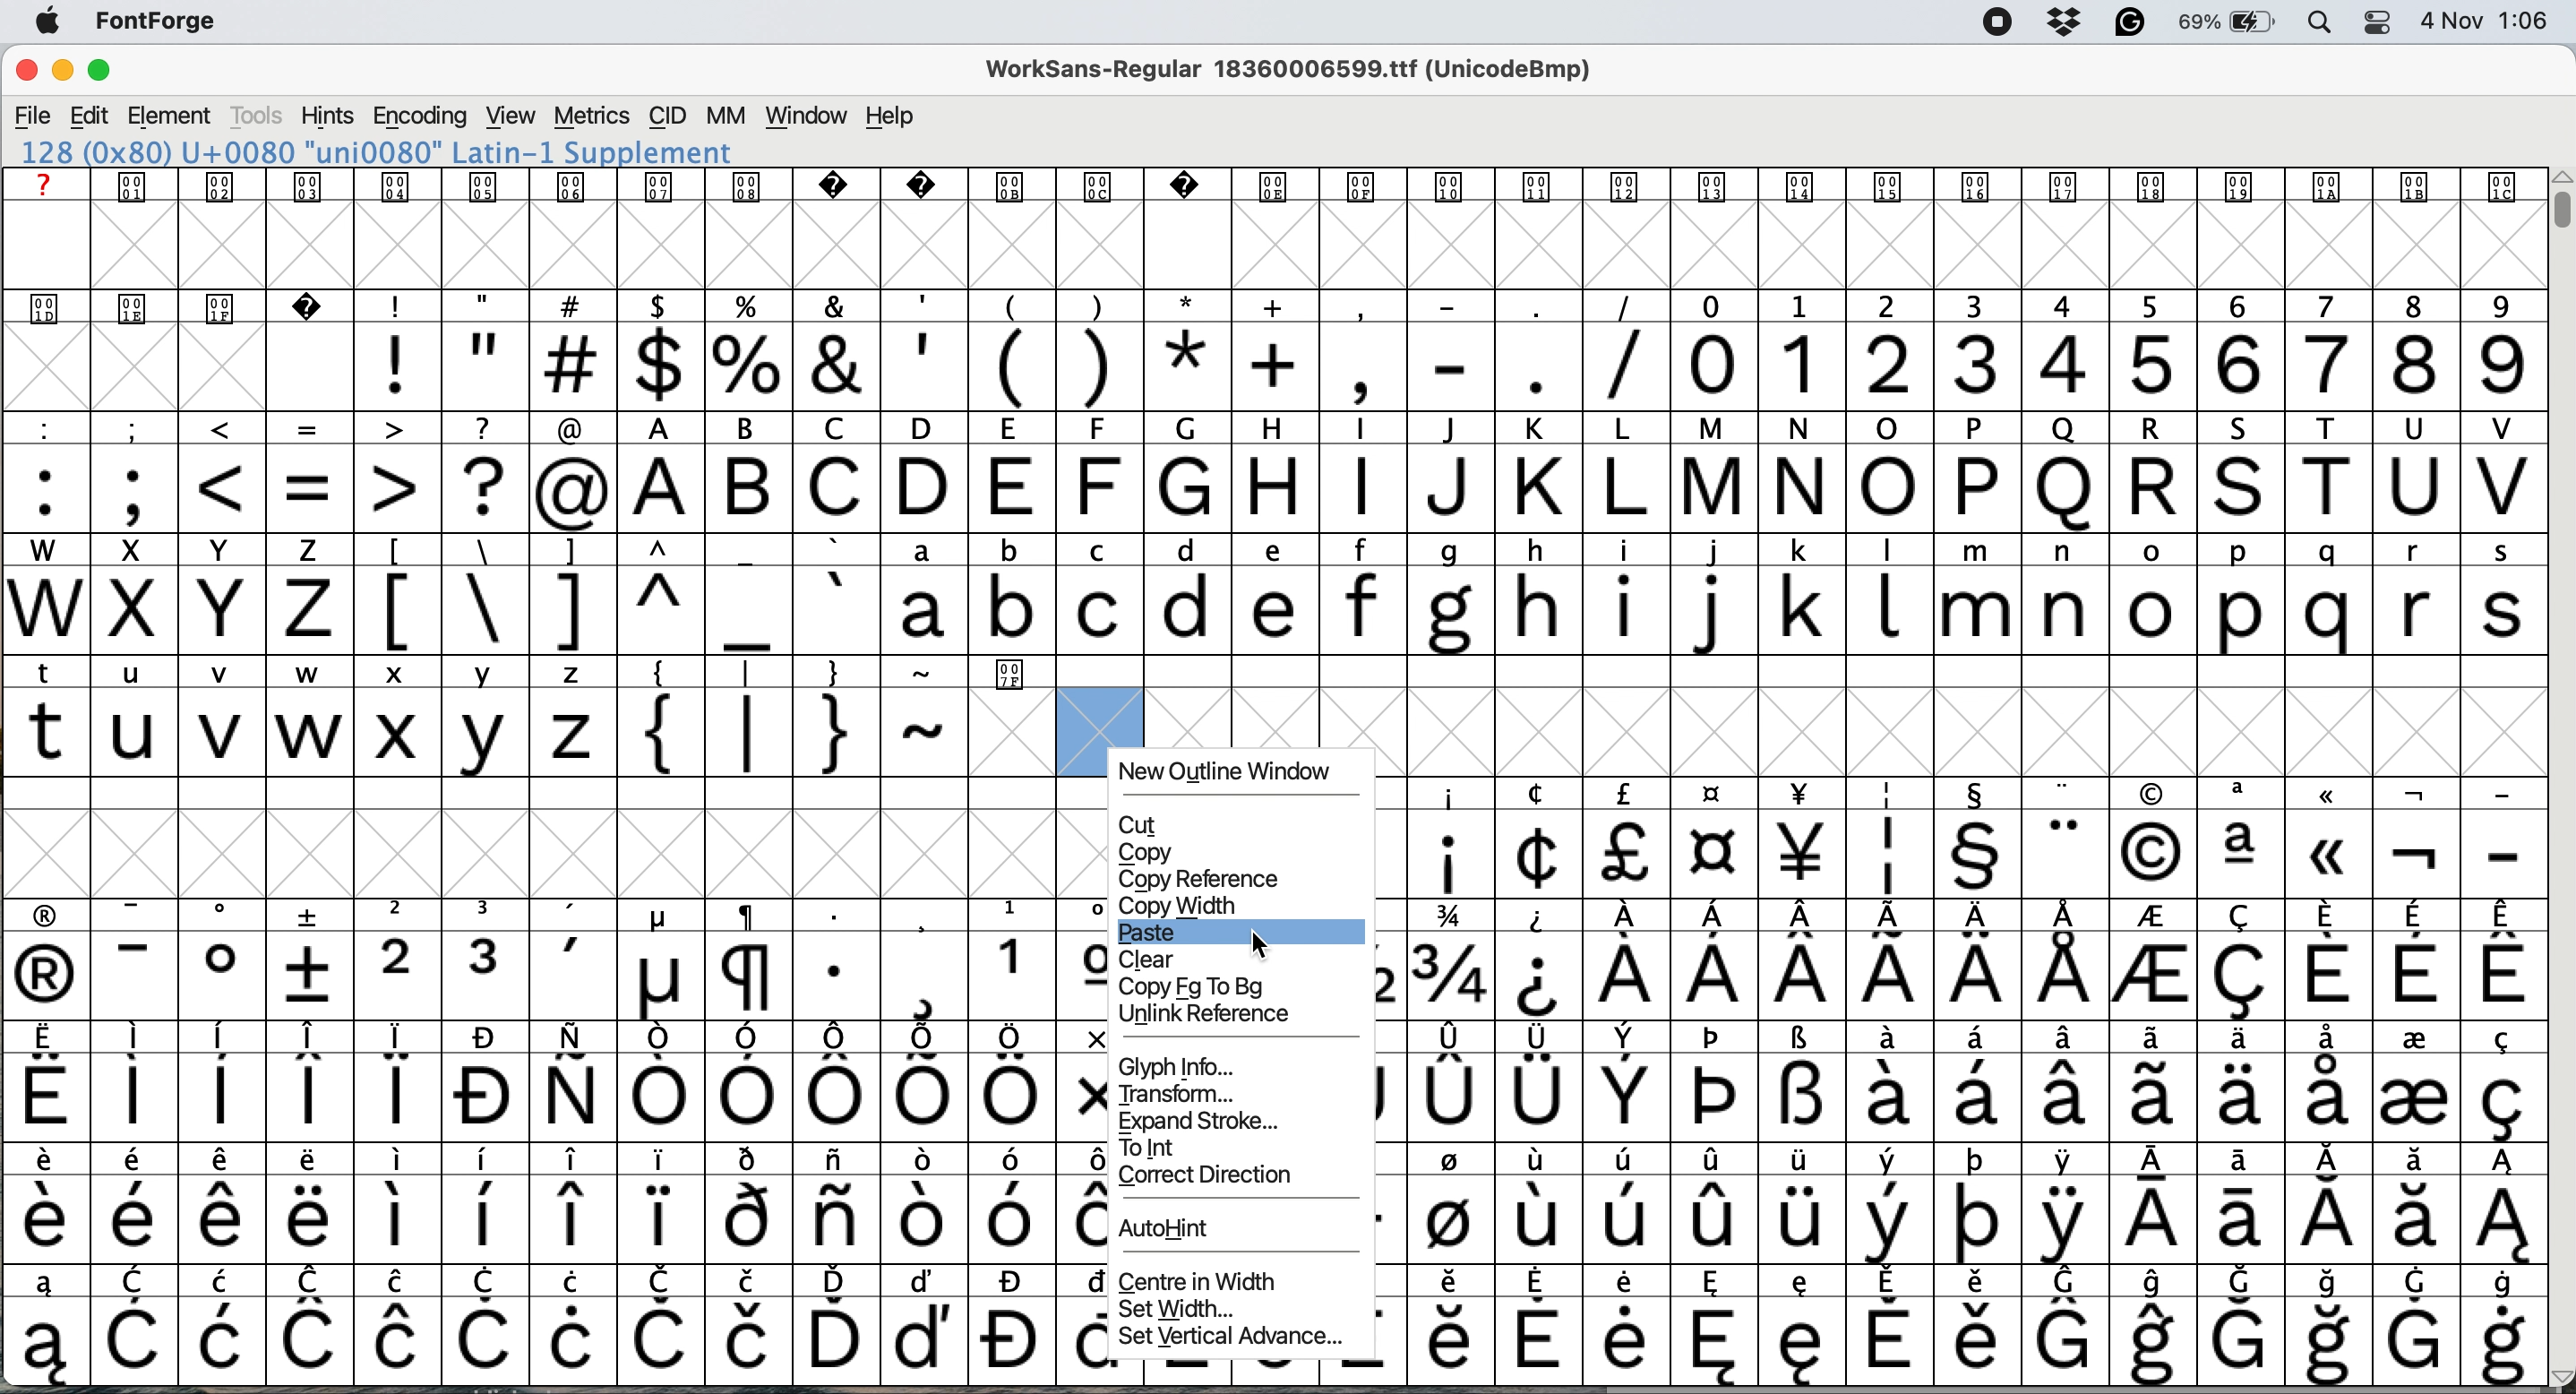 The image size is (2576, 1394). Describe the element at coordinates (1197, 1282) in the screenshot. I see `centre in width` at that location.